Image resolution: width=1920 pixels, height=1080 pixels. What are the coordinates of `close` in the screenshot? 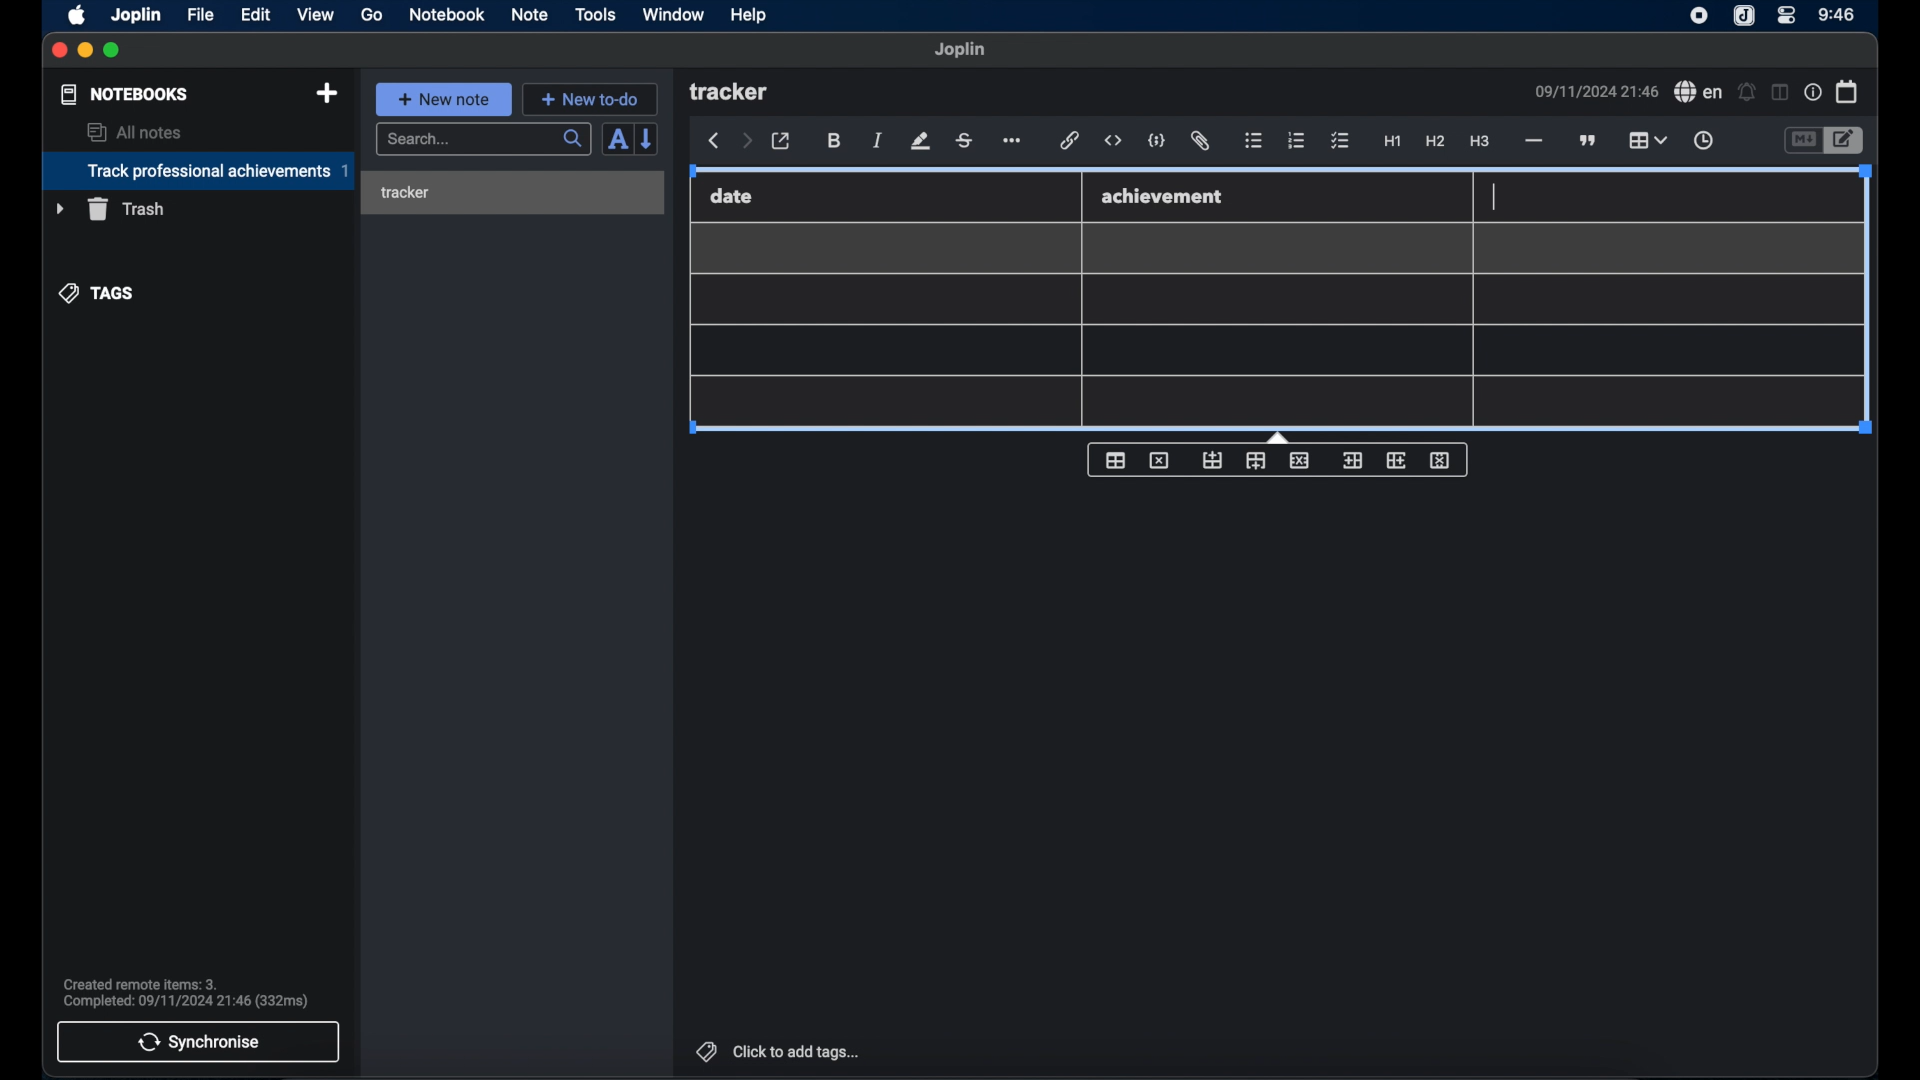 It's located at (59, 50).